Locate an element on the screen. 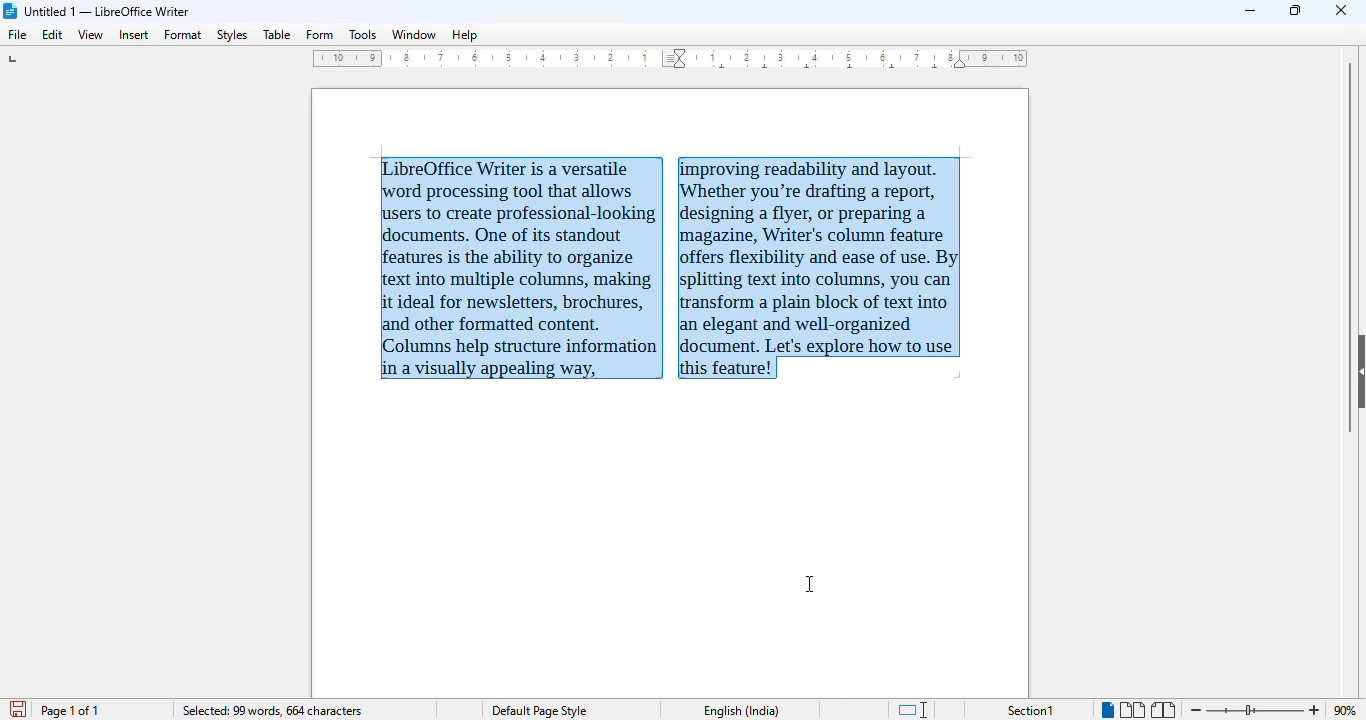  help is located at coordinates (465, 35).